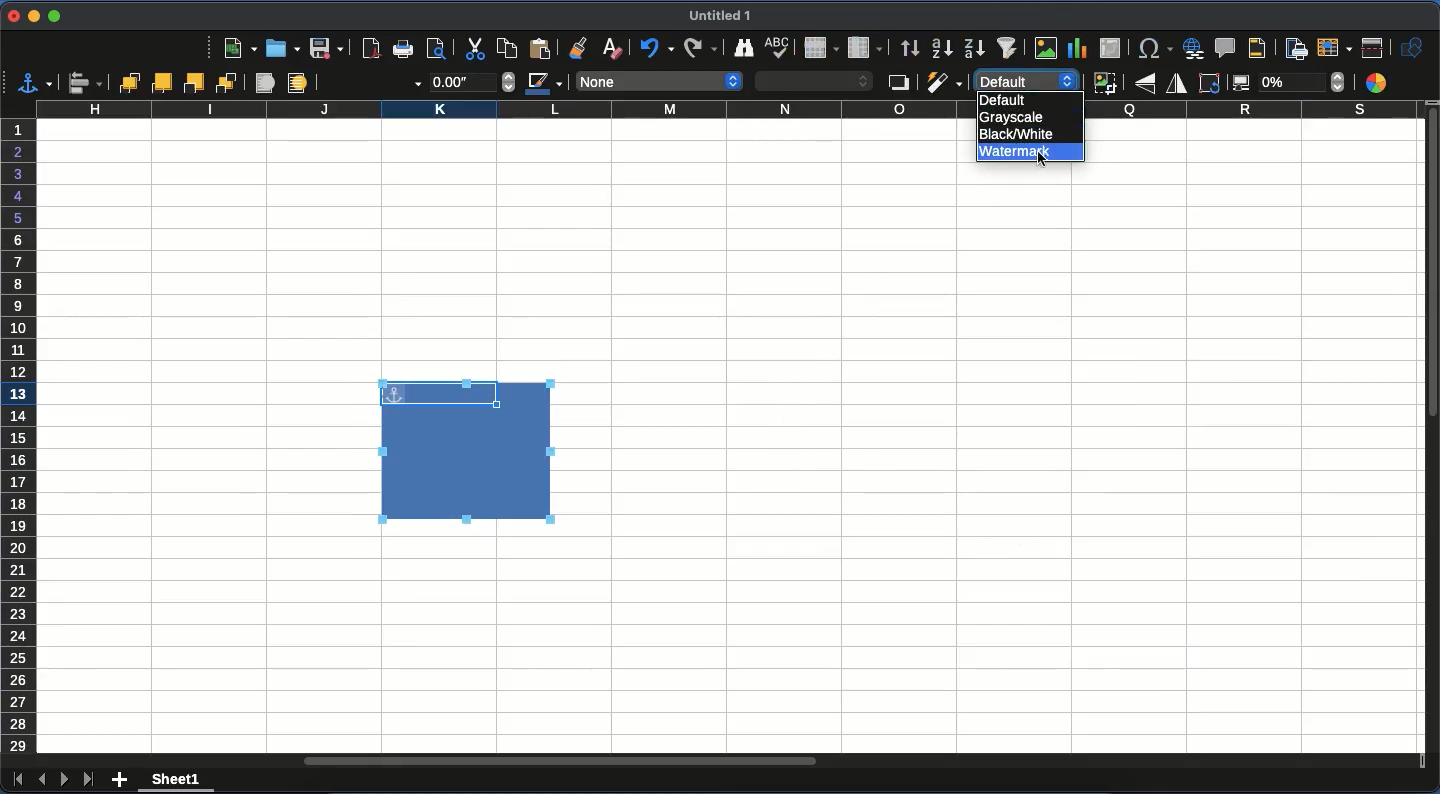 The width and height of the screenshot is (1440, 794). Describe the element at coordinates (1263, 47) in the screenshot. I see `headers and footers` at that location.